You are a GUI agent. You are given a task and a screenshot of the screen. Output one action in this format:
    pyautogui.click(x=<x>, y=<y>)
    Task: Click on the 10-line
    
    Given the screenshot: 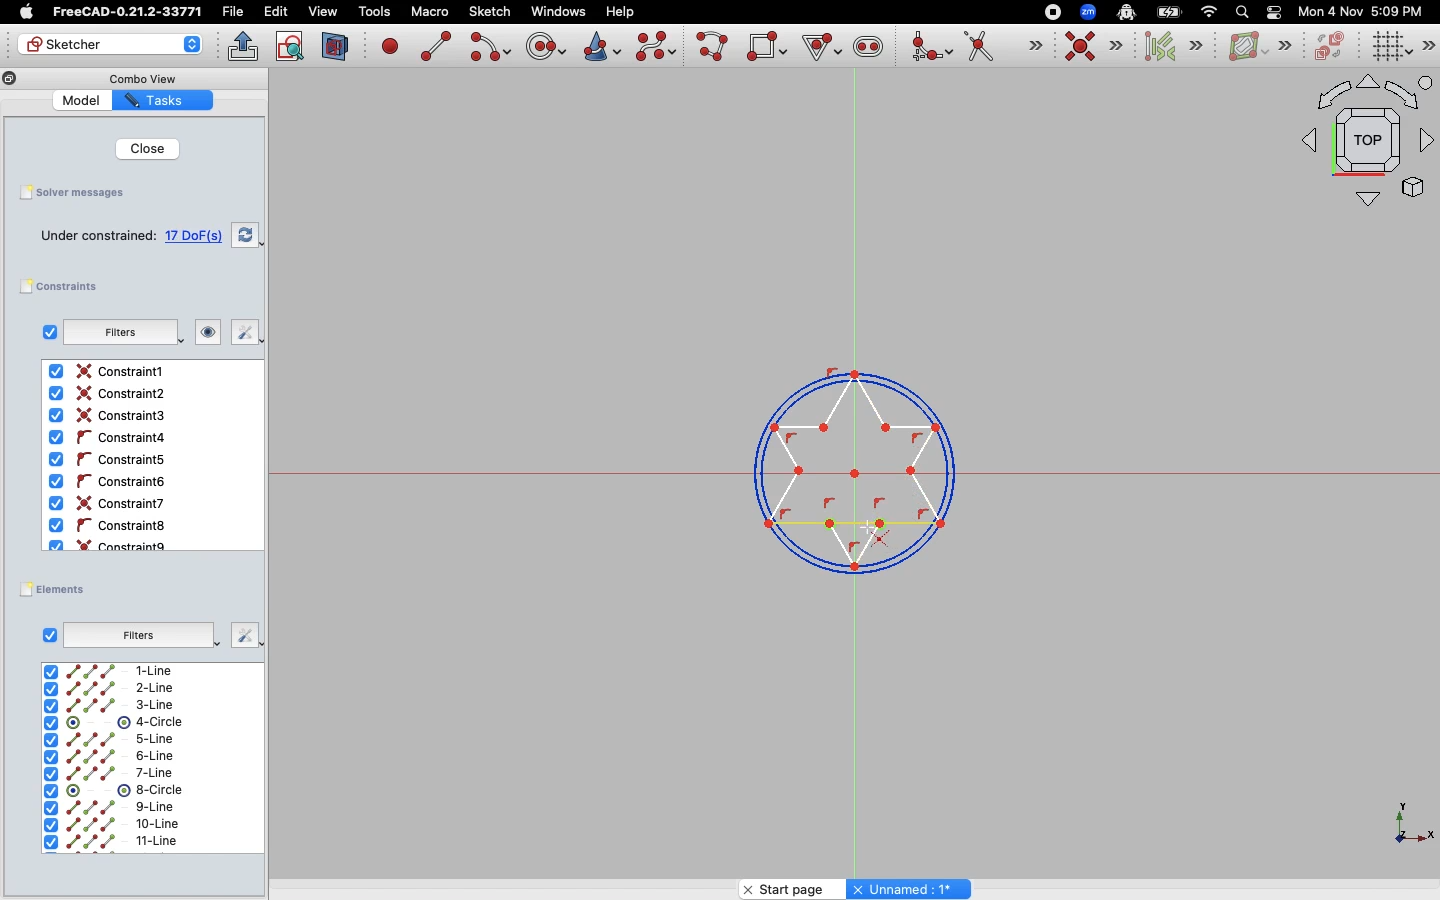 What is the action you would take?
    pyautogui.click(x=111, y=824)
    